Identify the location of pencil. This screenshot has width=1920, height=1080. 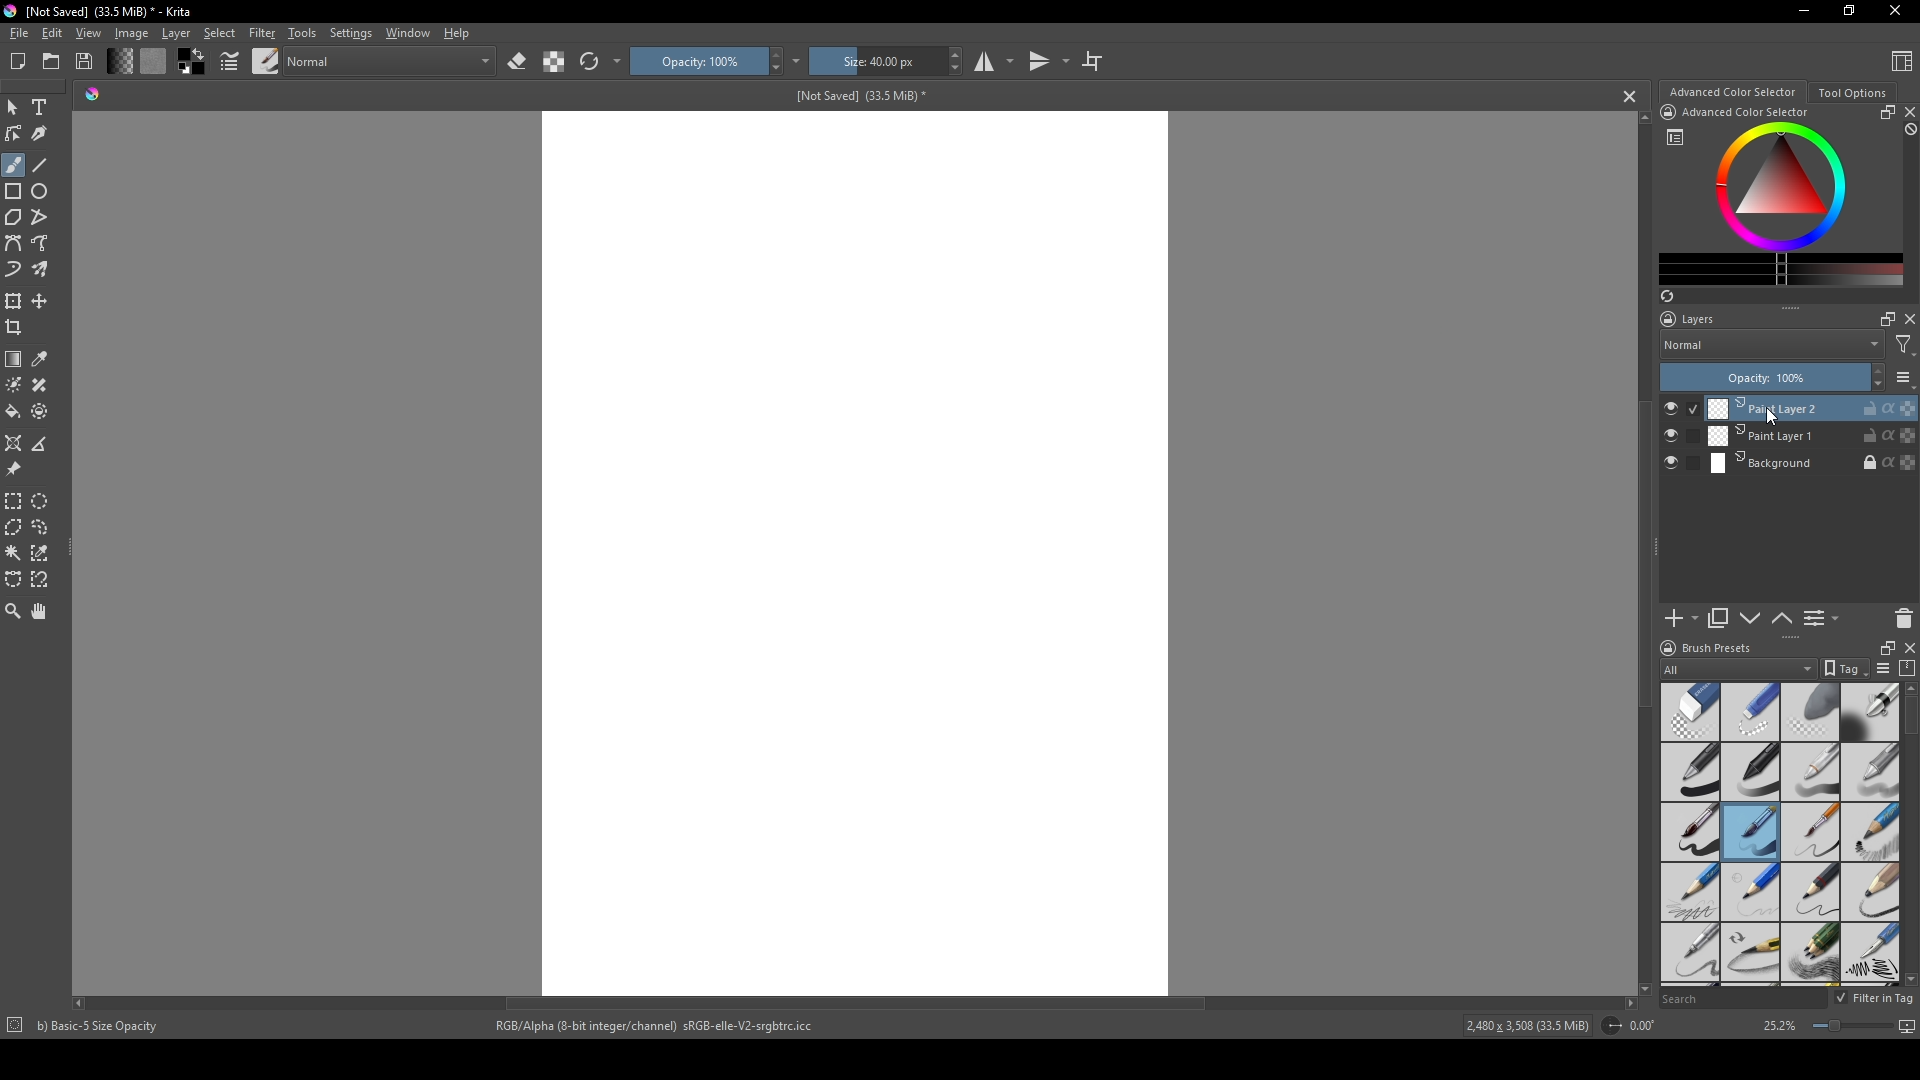
(1688, 892).